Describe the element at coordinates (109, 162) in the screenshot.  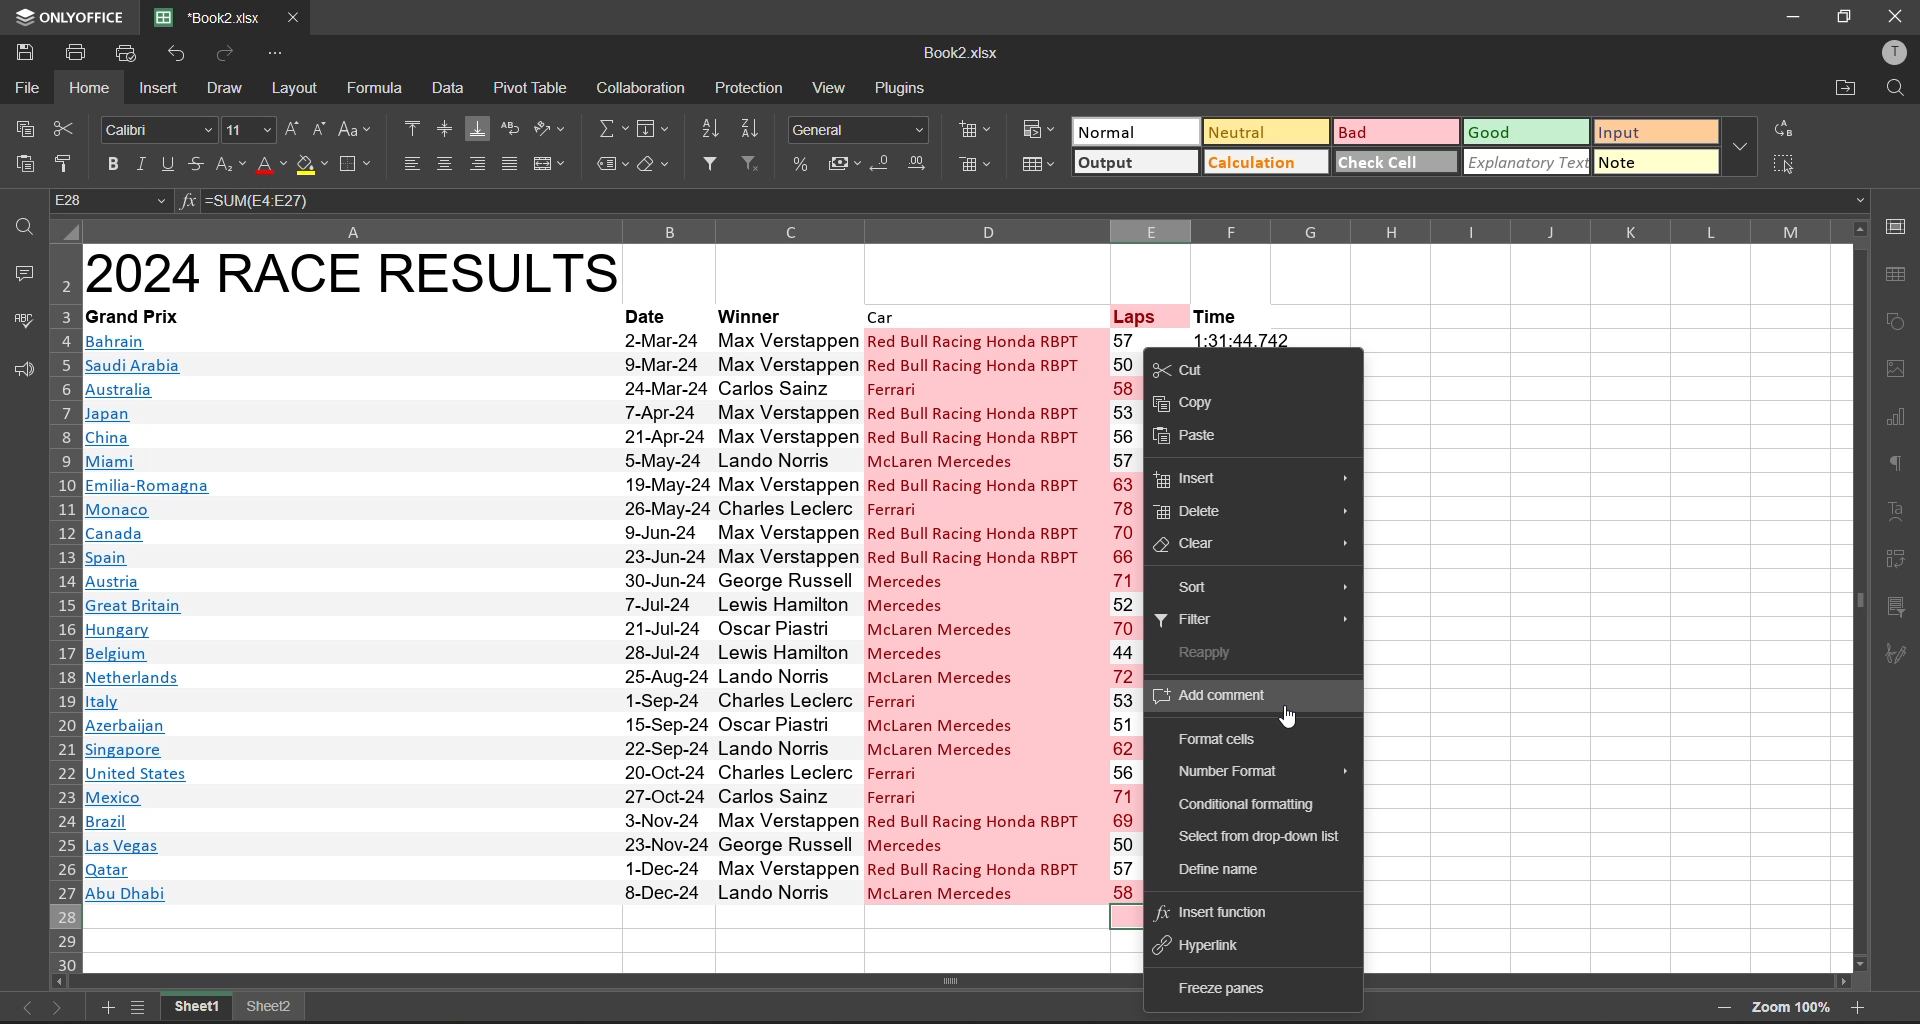
I see `bold` at that location.